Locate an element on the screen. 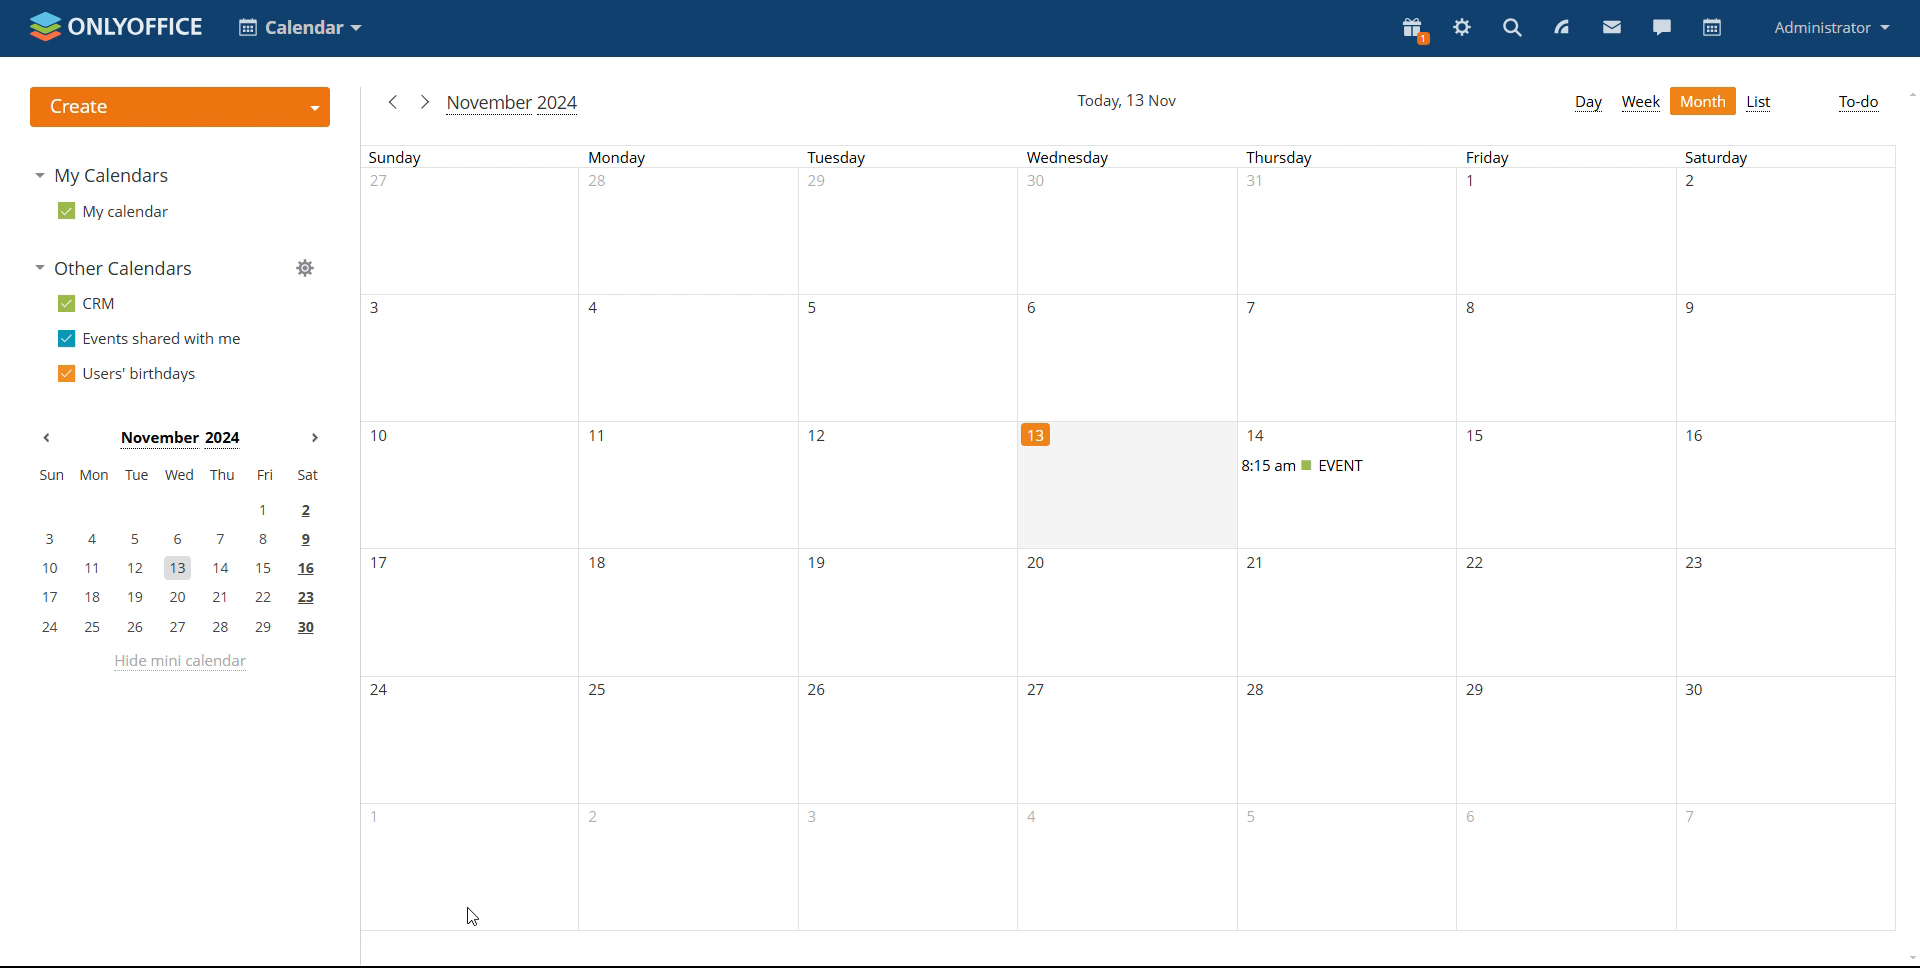 The image size is (1920, 968). hide mini calendar is located at coordinates (178, 663).